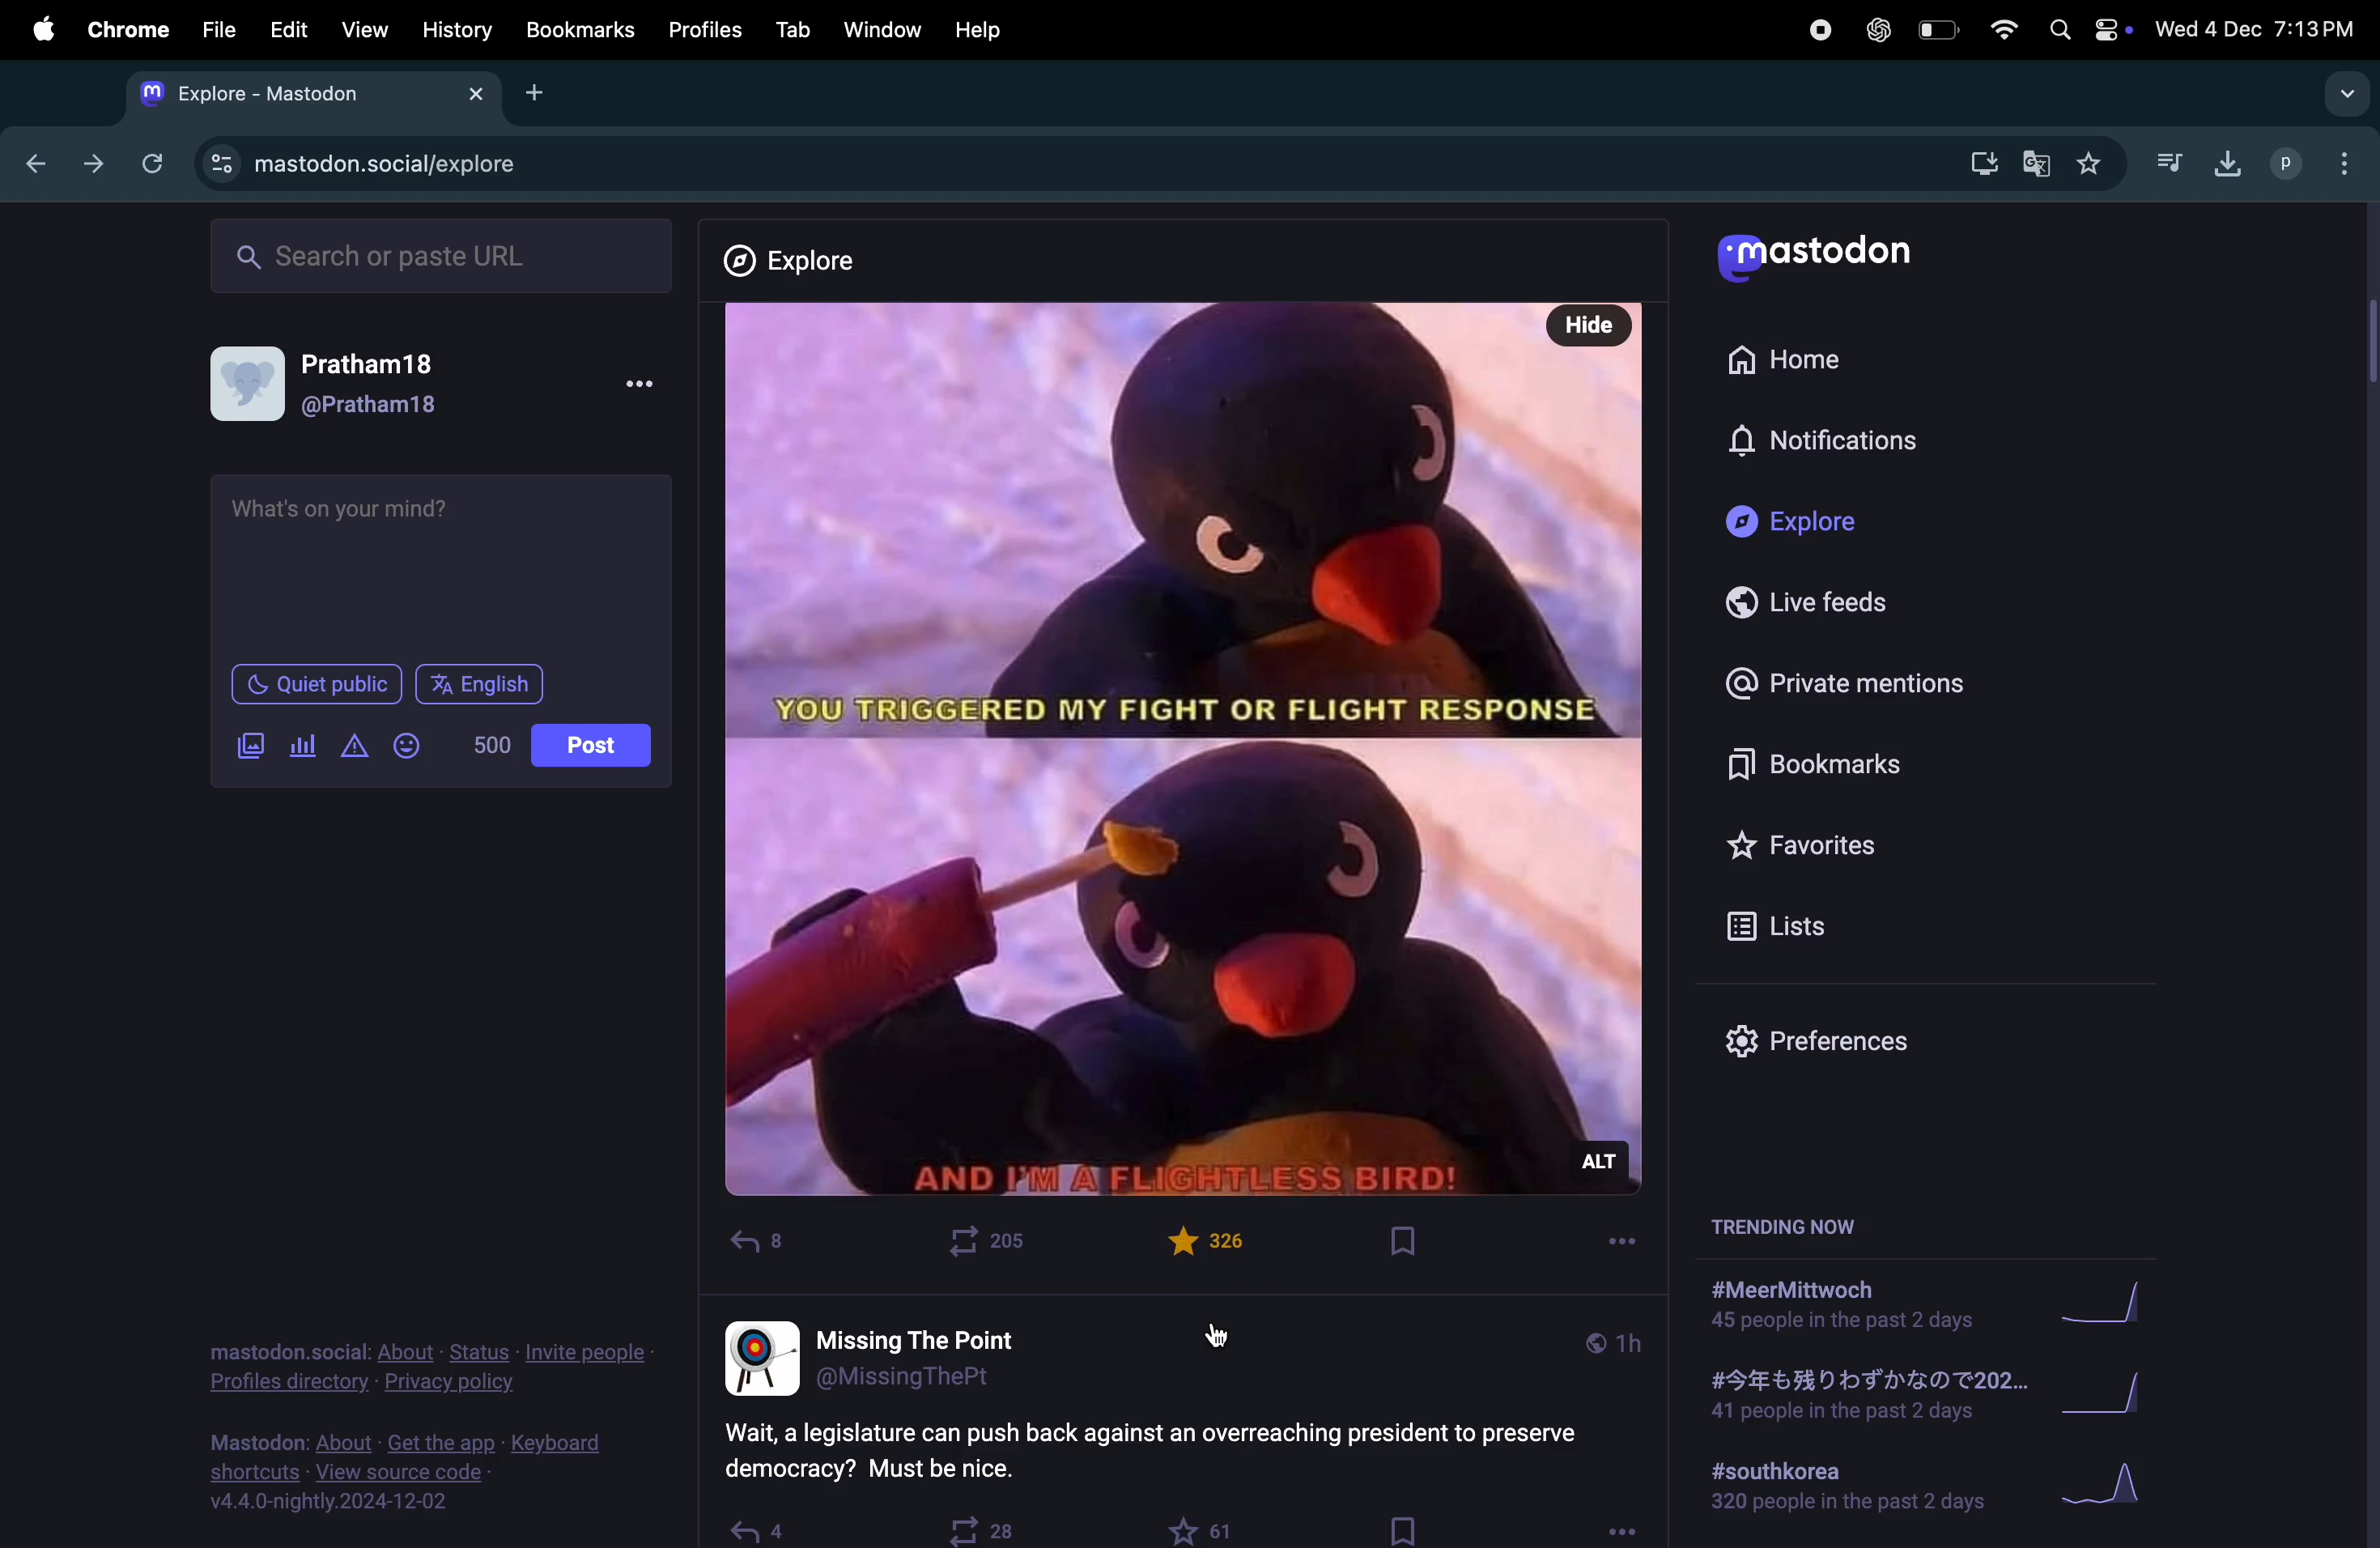 This screenshot has width=2380, height=1548. What do you see at coordinates (423, 1474) in the screenshot?
I see `view source code` at bounding box center [423, 1474].